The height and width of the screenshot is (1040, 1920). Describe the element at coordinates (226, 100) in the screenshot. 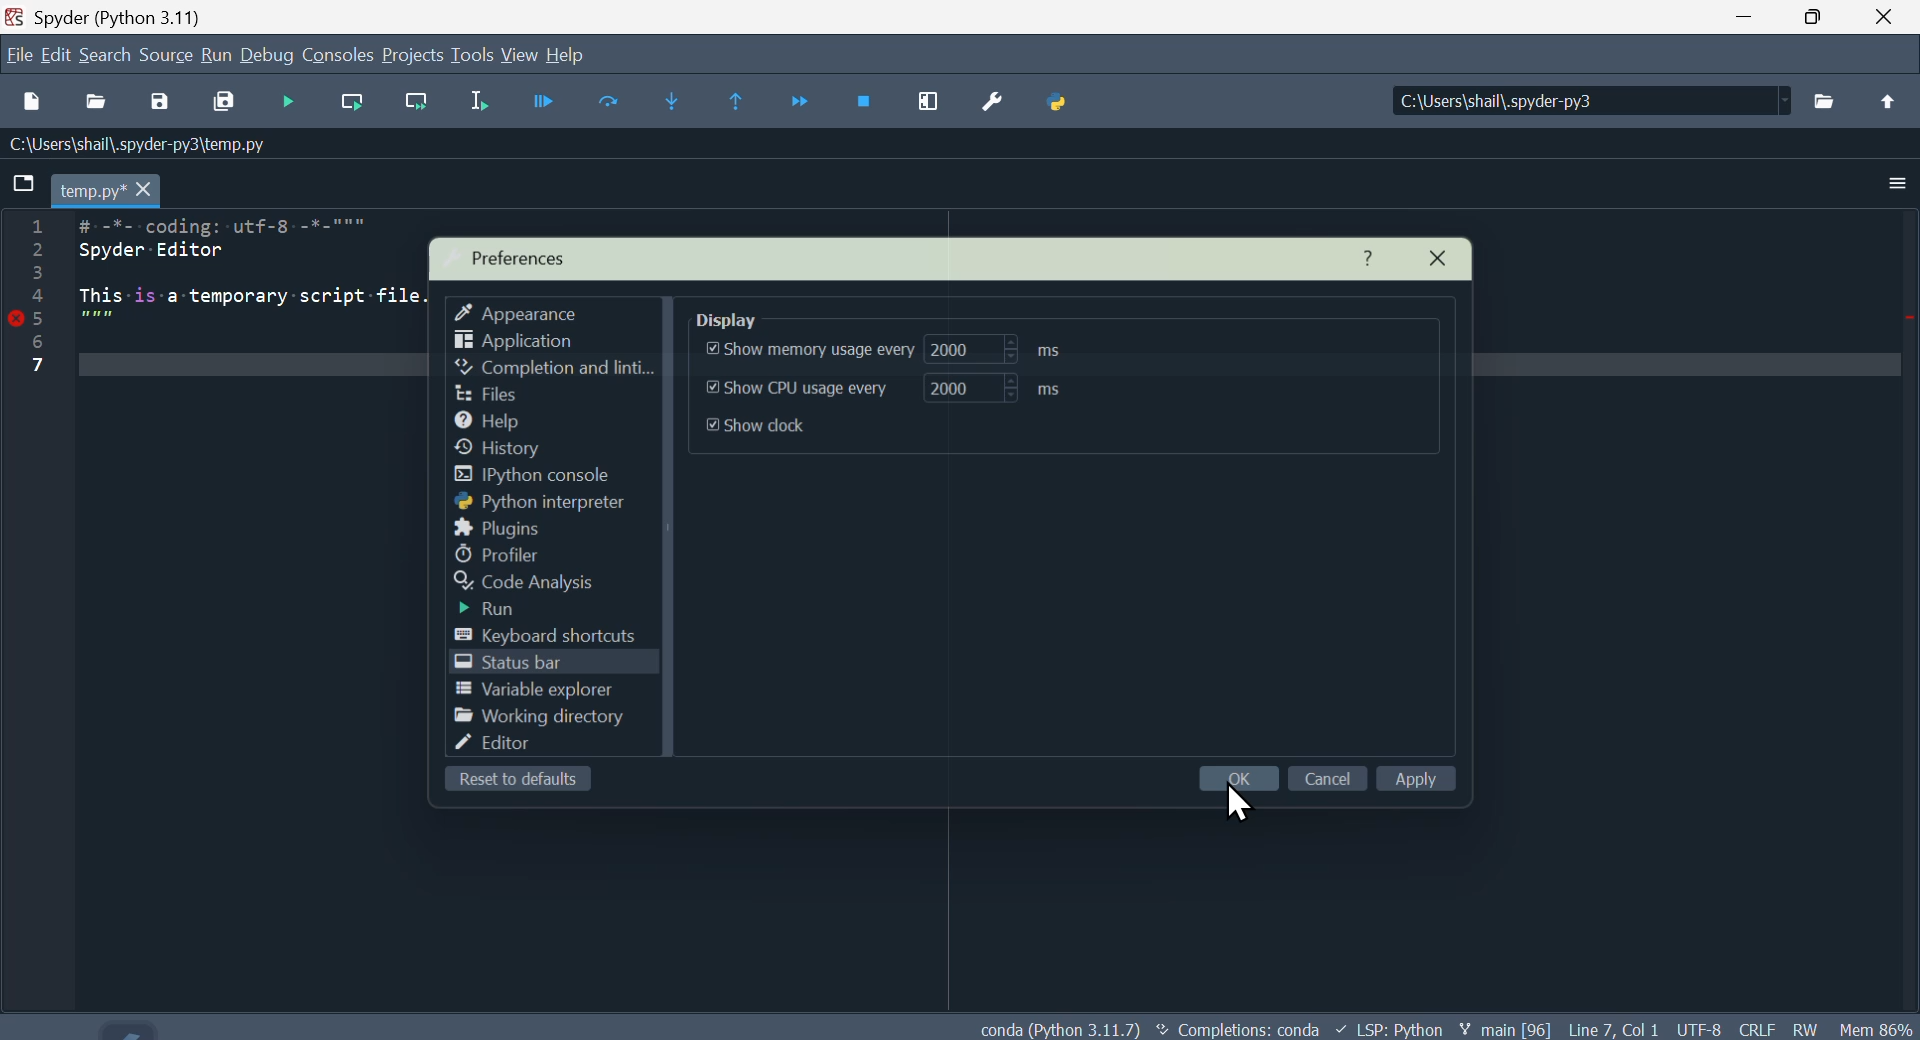

I see `Save all` at that location.